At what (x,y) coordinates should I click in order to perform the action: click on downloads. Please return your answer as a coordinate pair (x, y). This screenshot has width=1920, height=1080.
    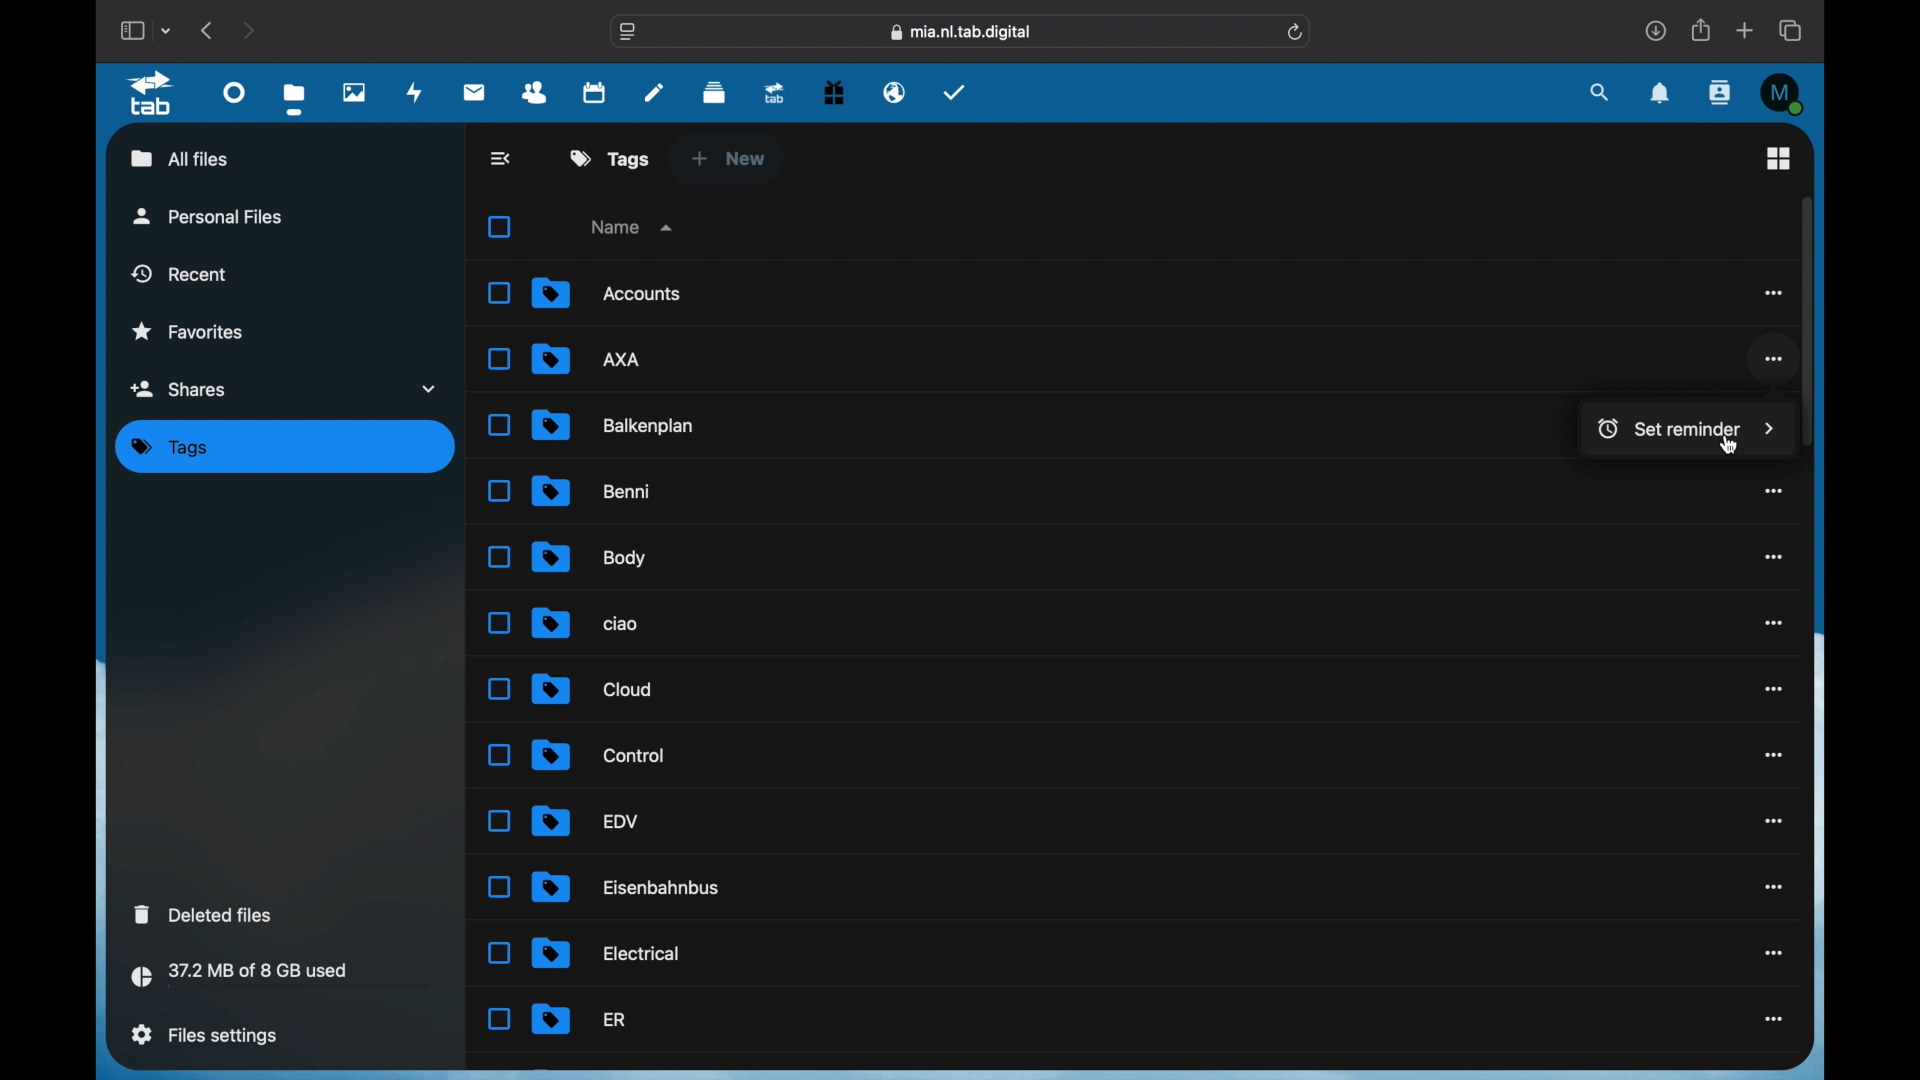
    Looking at the image, I should click on (1656, 30).